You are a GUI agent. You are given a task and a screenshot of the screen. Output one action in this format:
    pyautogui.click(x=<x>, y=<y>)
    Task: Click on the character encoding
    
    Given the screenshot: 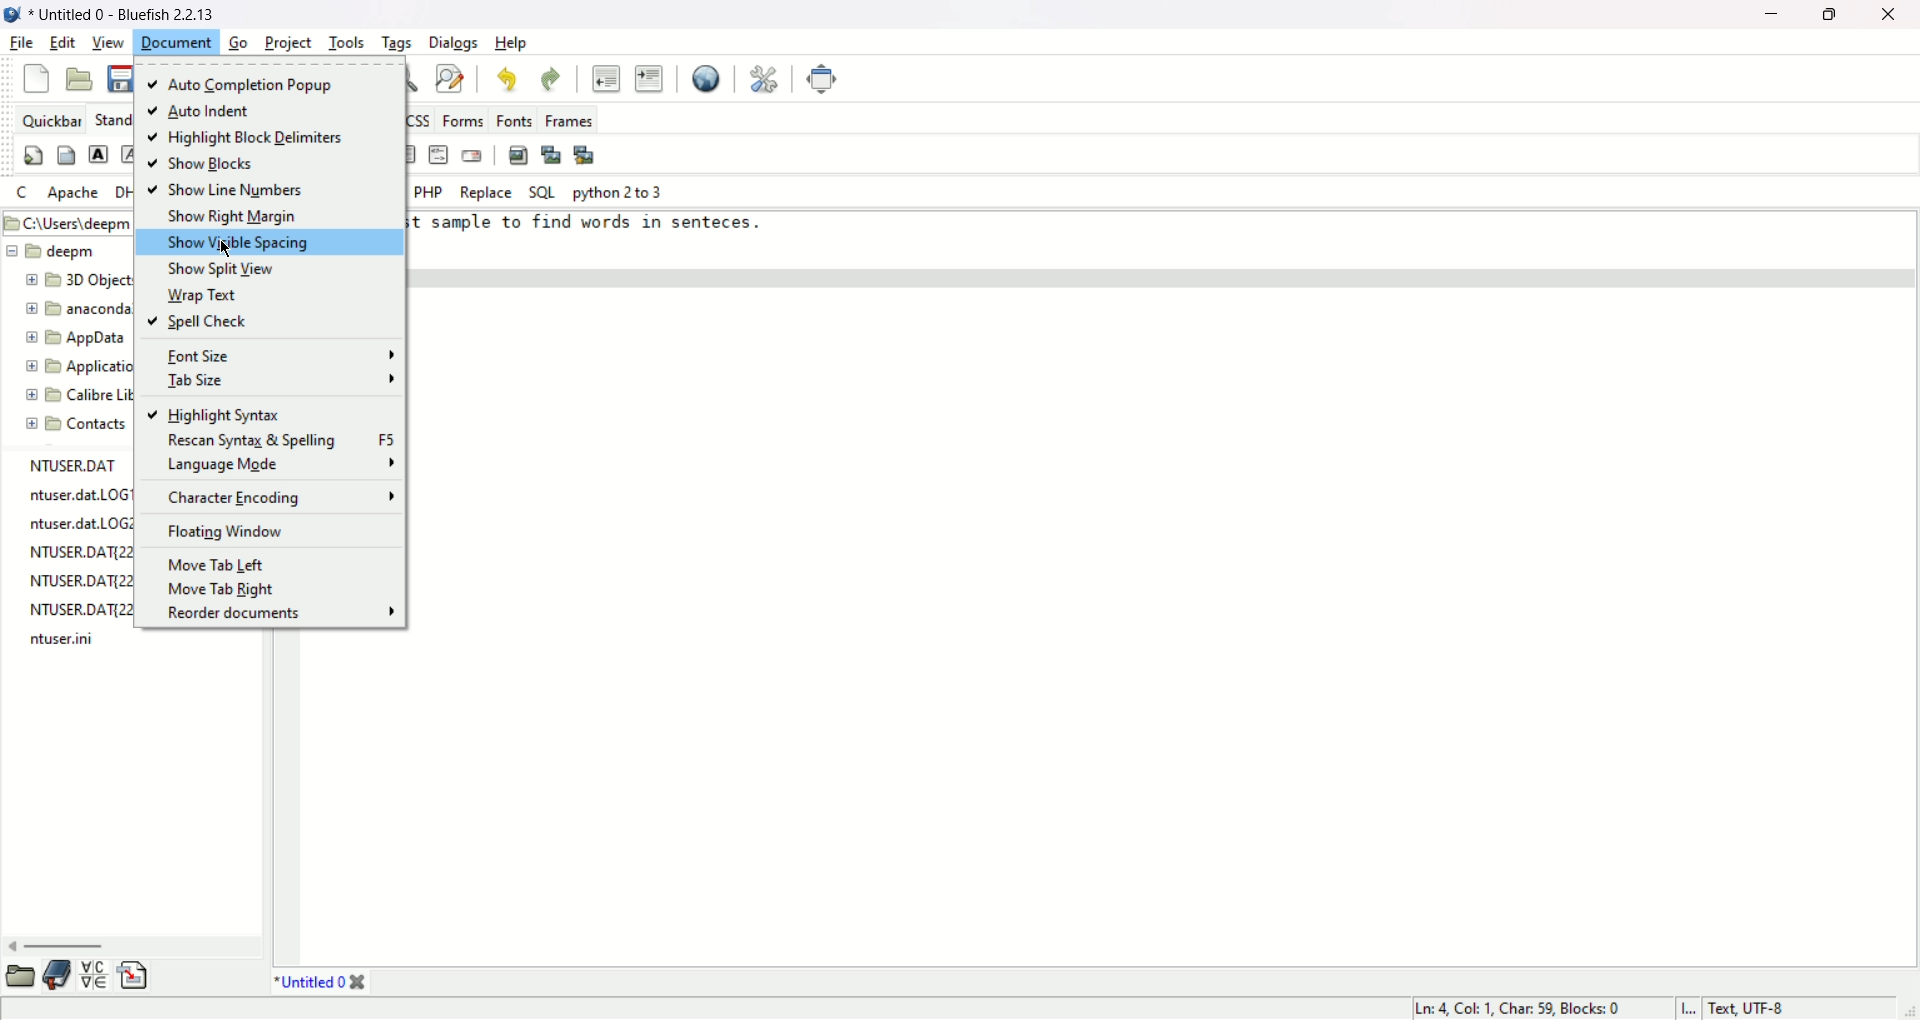 What is the action you would take?
    pyautogui.click(x=271, y=496)
    